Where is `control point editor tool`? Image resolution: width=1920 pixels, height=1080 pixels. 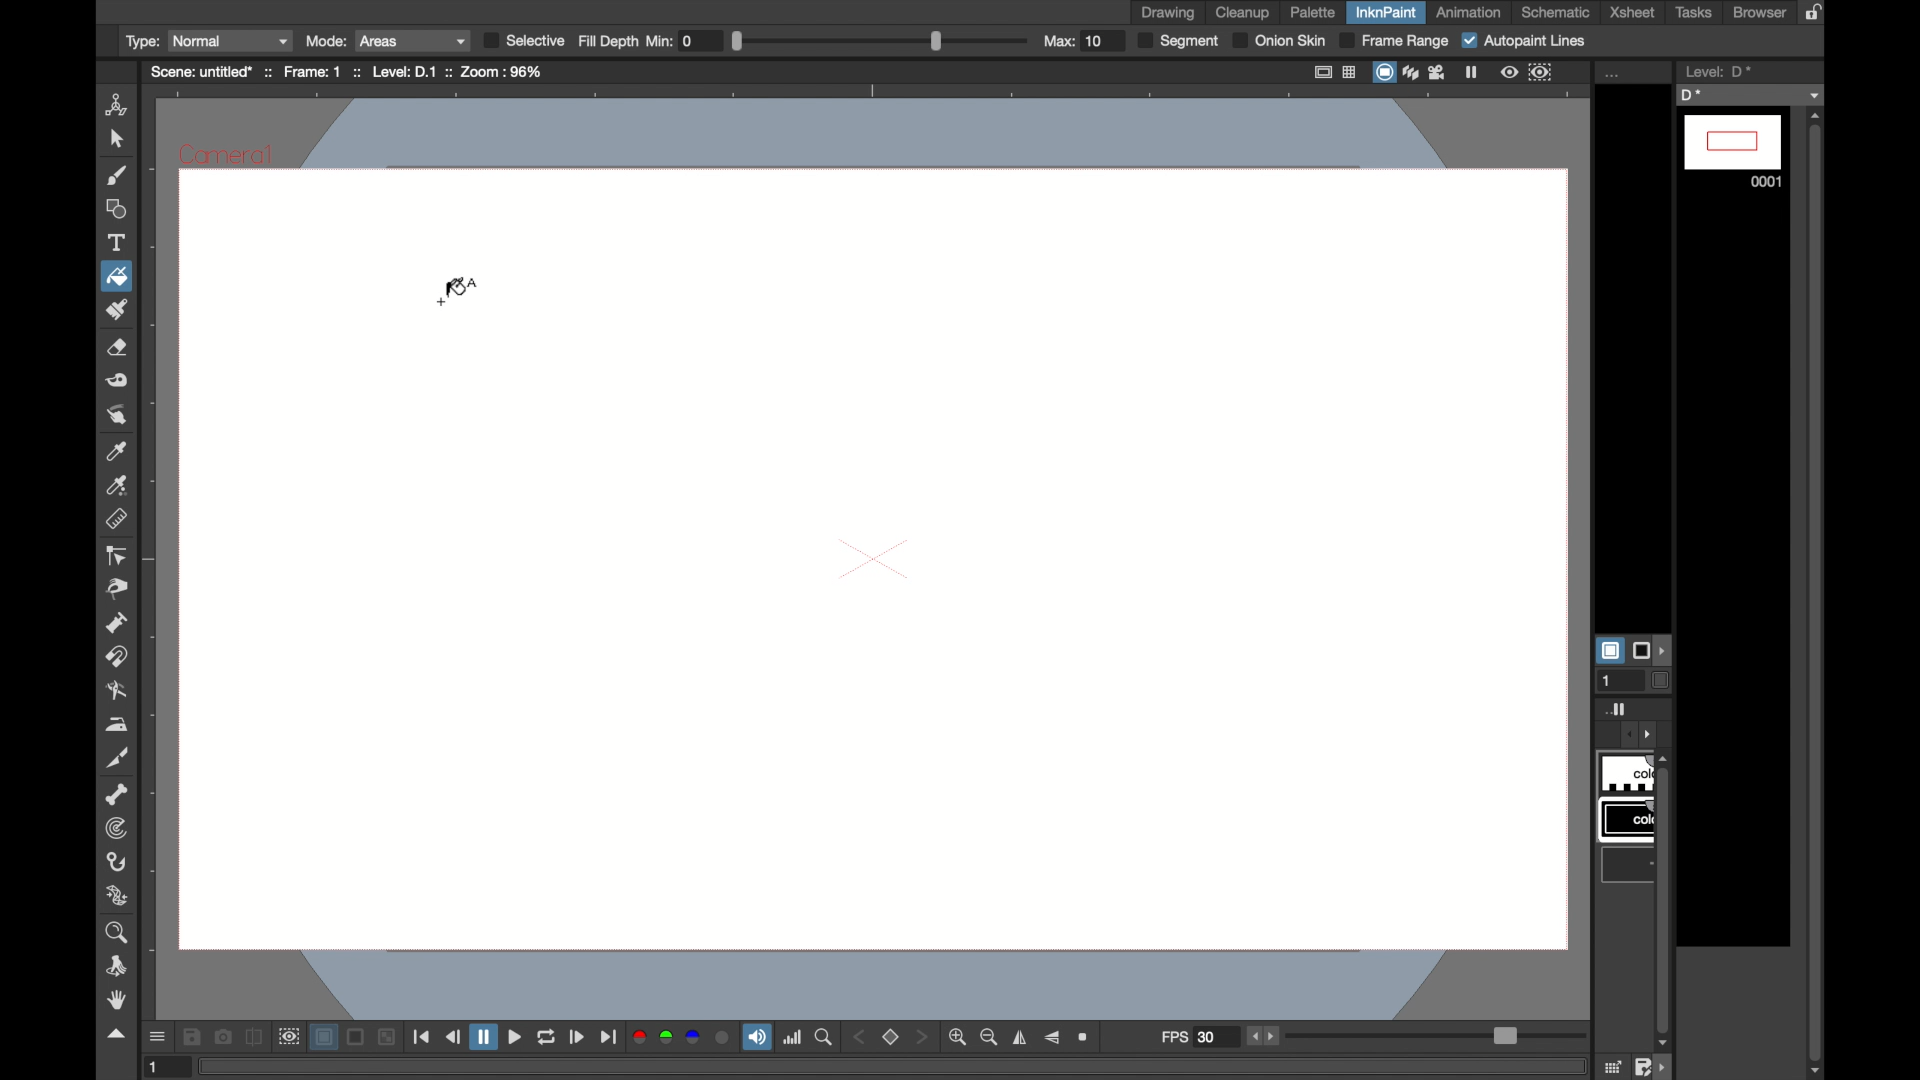 control point editor tool is located at coordinates (115, 555).